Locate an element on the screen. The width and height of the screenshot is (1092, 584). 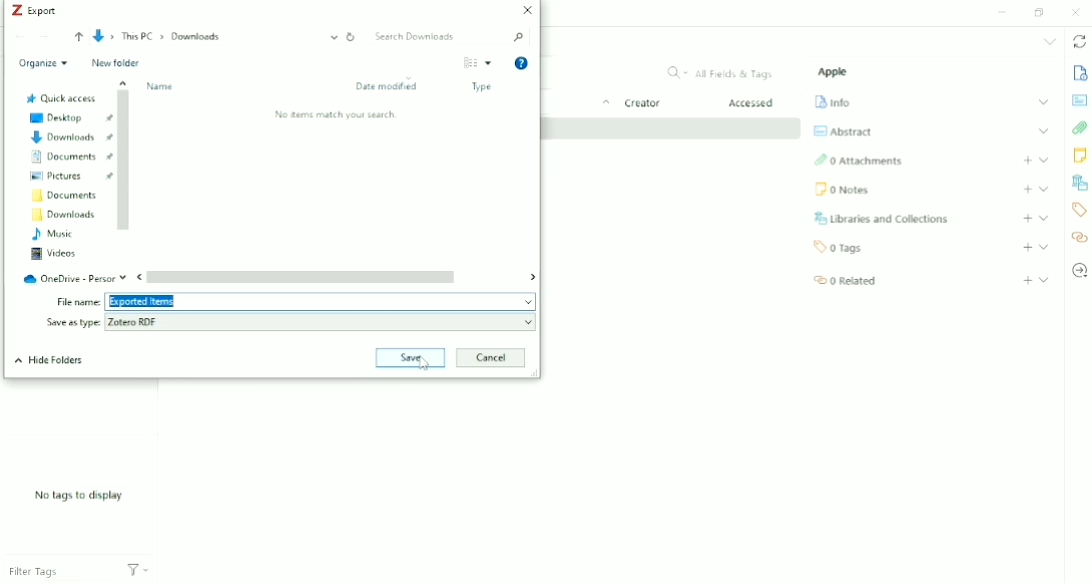
Add is located at coordinates (1027, 160).